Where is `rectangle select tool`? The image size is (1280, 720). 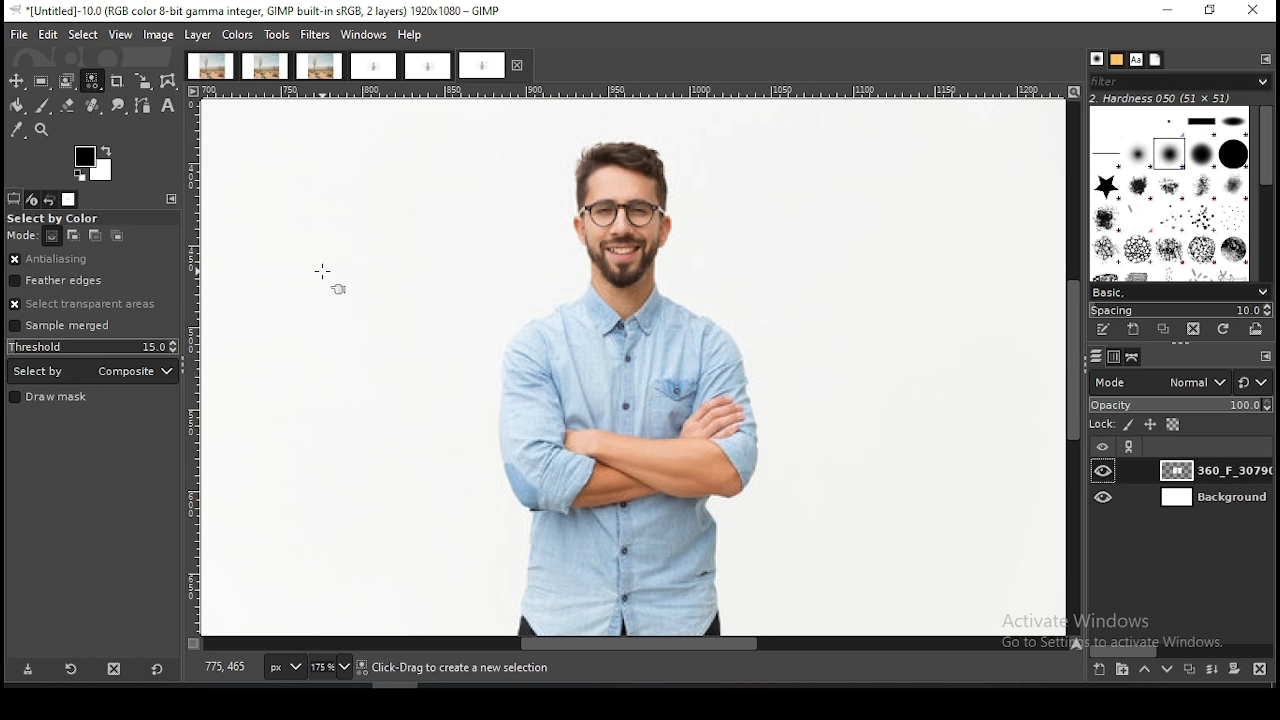
rectangle select tool is located at coordinates (41, 81).